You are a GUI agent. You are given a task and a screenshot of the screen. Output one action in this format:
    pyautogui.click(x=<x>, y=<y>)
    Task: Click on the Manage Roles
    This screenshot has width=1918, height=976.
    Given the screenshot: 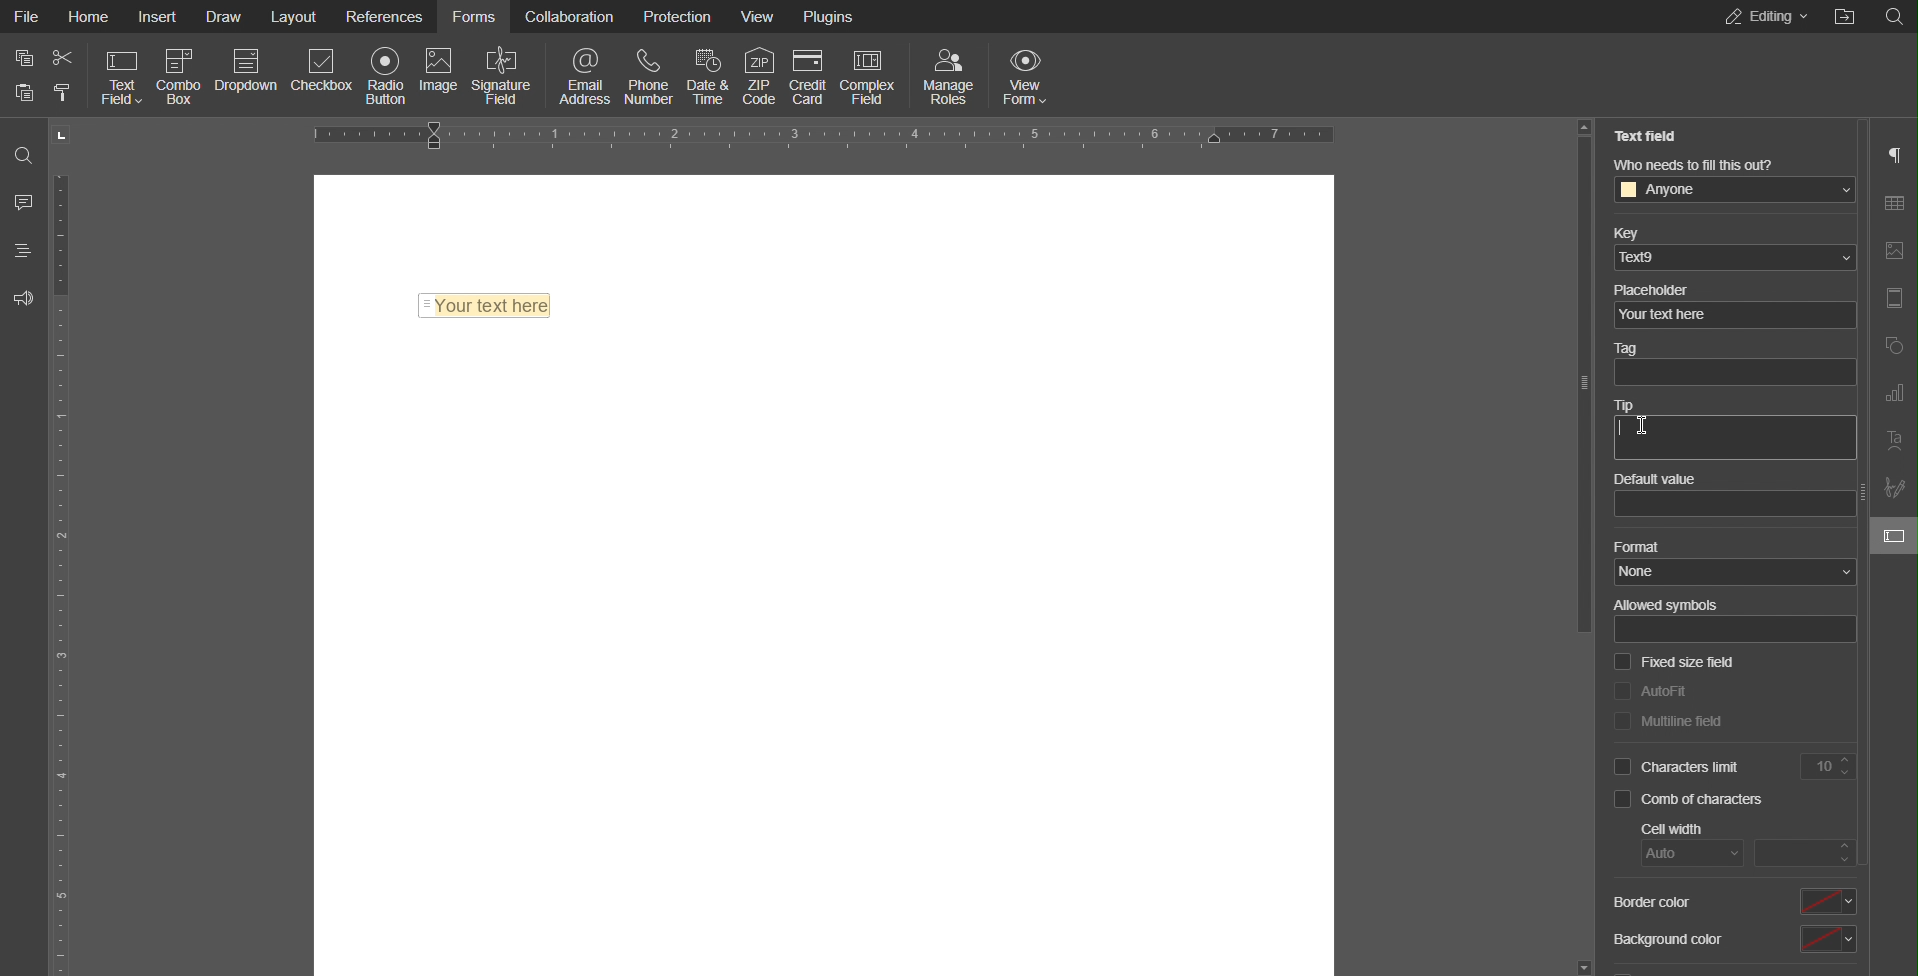 What is the action you would take?
    pyautogui.click(x=948, y=73)
    